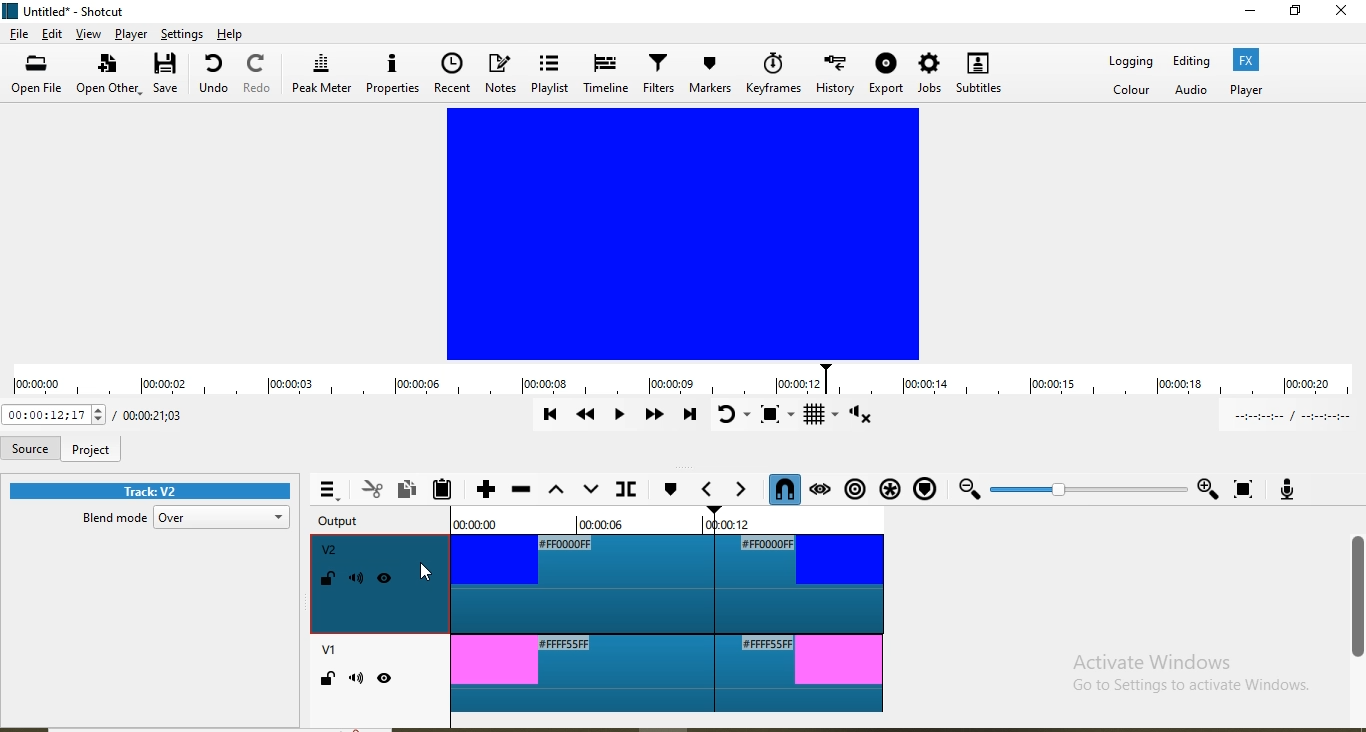  What do you see at coordinates (710, 492) in the screenshot?
I see `Previous marker` at bounding box center [710, 492].